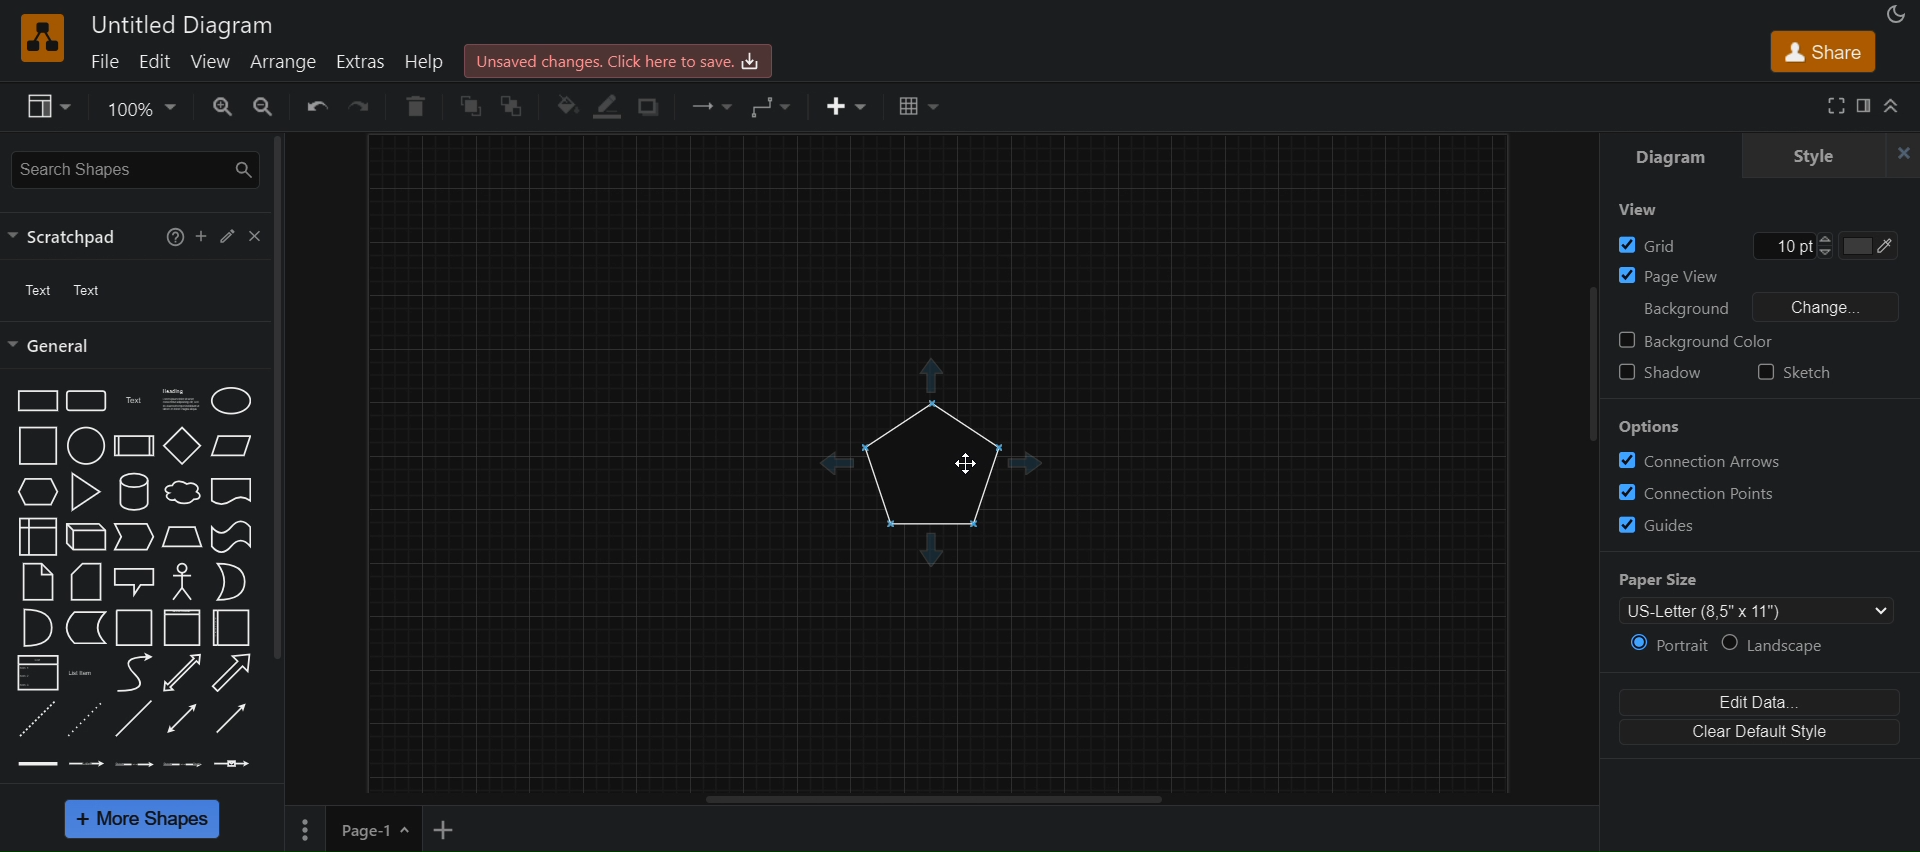  Describe the element at coordinates (1670, 155) in the screenshot. I see `diagram` at that location.